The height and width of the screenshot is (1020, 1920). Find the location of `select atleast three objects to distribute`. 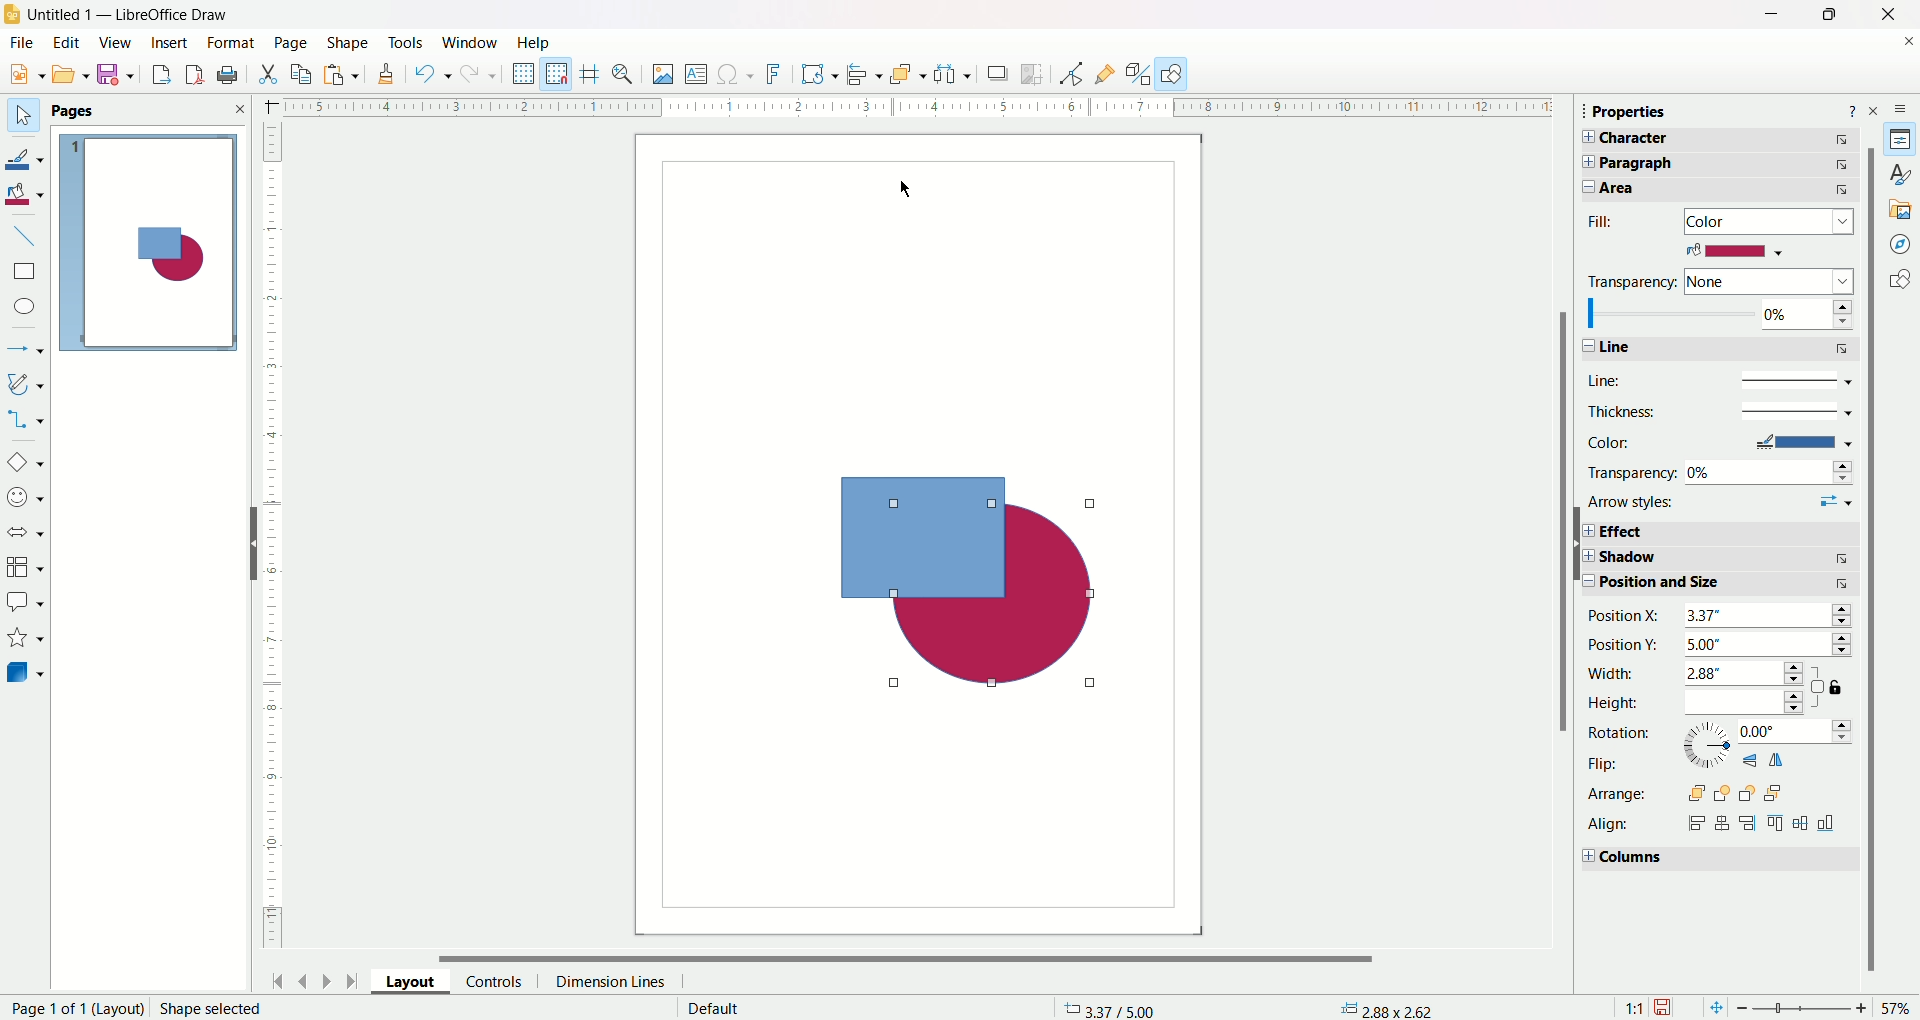

select atleast three objects to distribute is located at coordinates (952, 74).